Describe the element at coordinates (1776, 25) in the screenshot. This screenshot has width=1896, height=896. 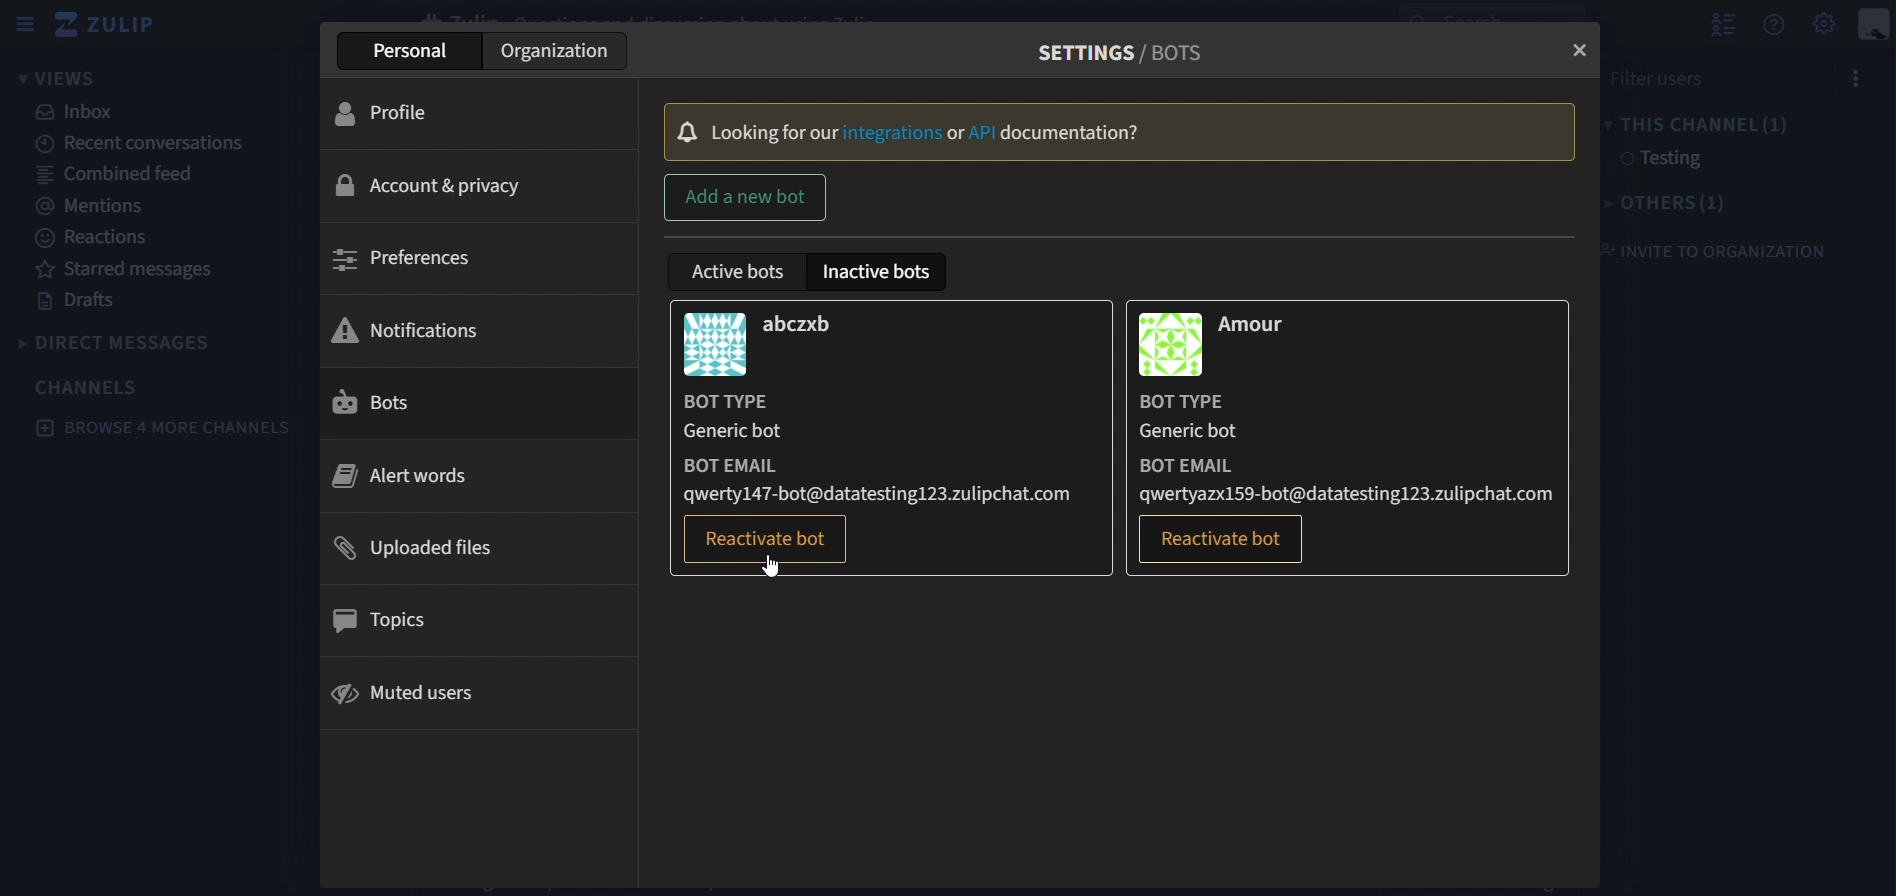
I see `get help` at that location.